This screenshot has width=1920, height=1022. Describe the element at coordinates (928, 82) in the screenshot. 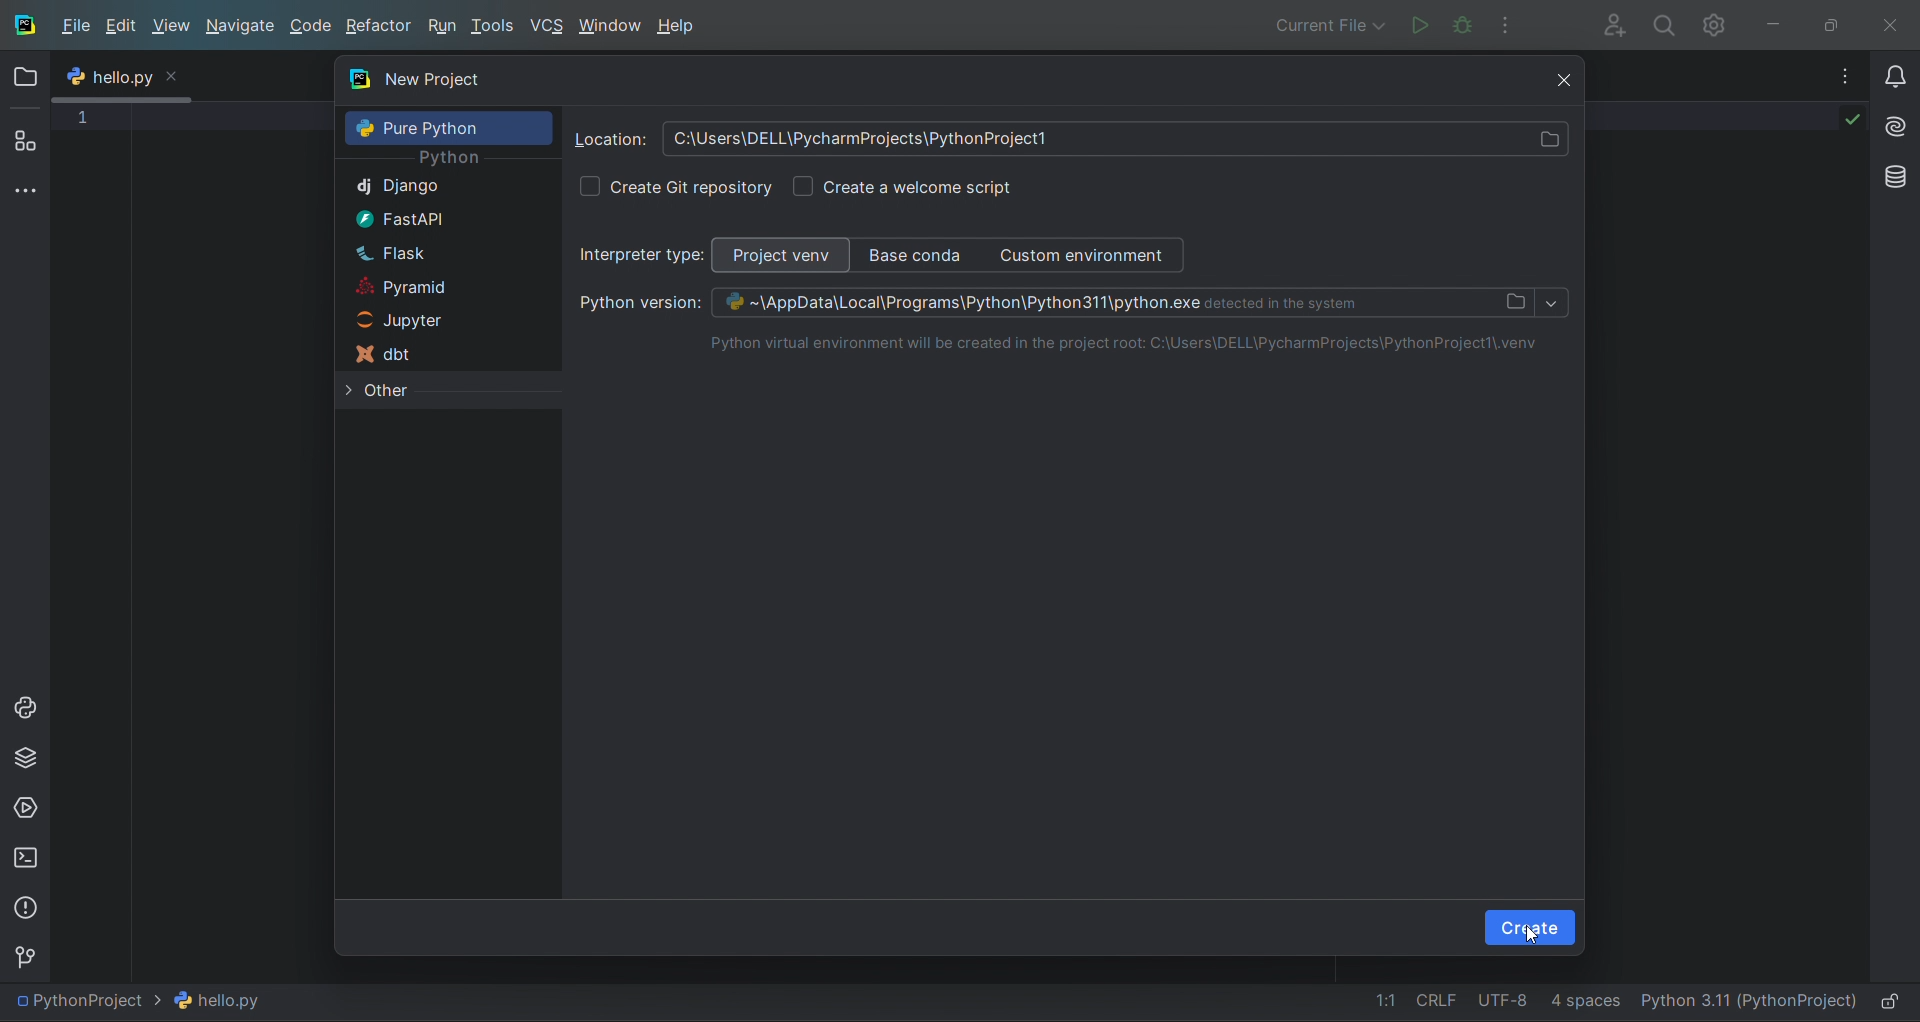

I see `New Project` at that location.